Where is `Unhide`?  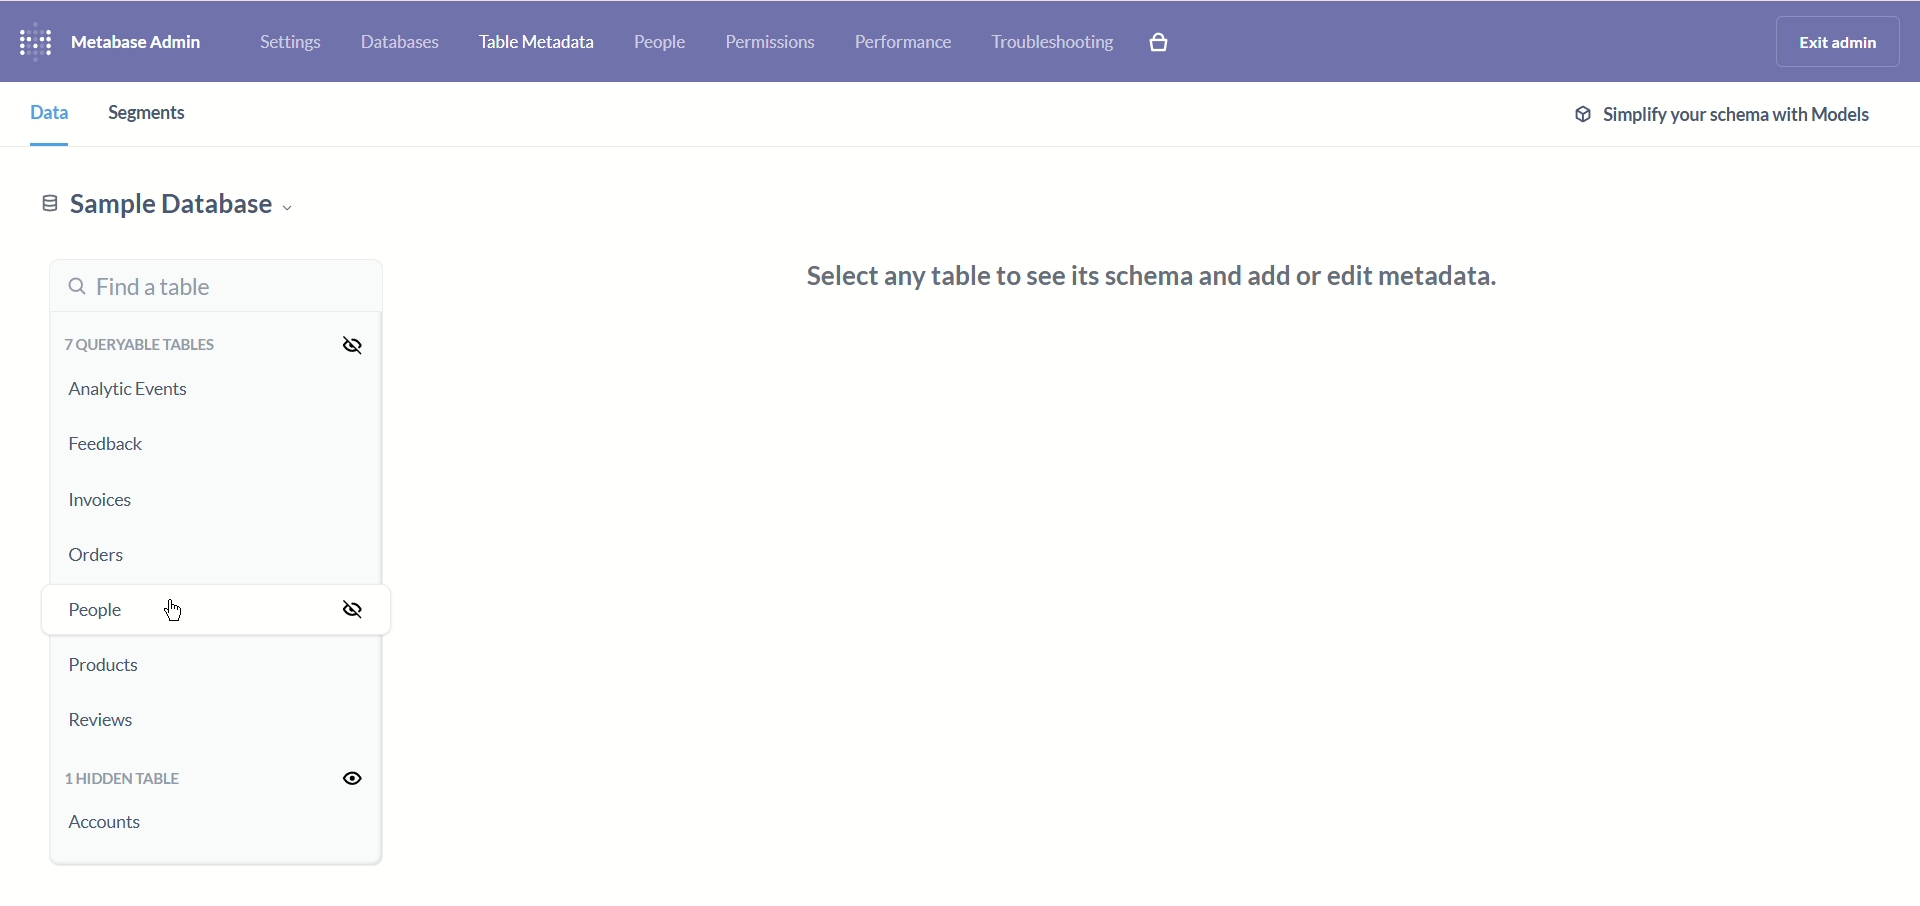
Unhide is located at coordinates (341, 779).